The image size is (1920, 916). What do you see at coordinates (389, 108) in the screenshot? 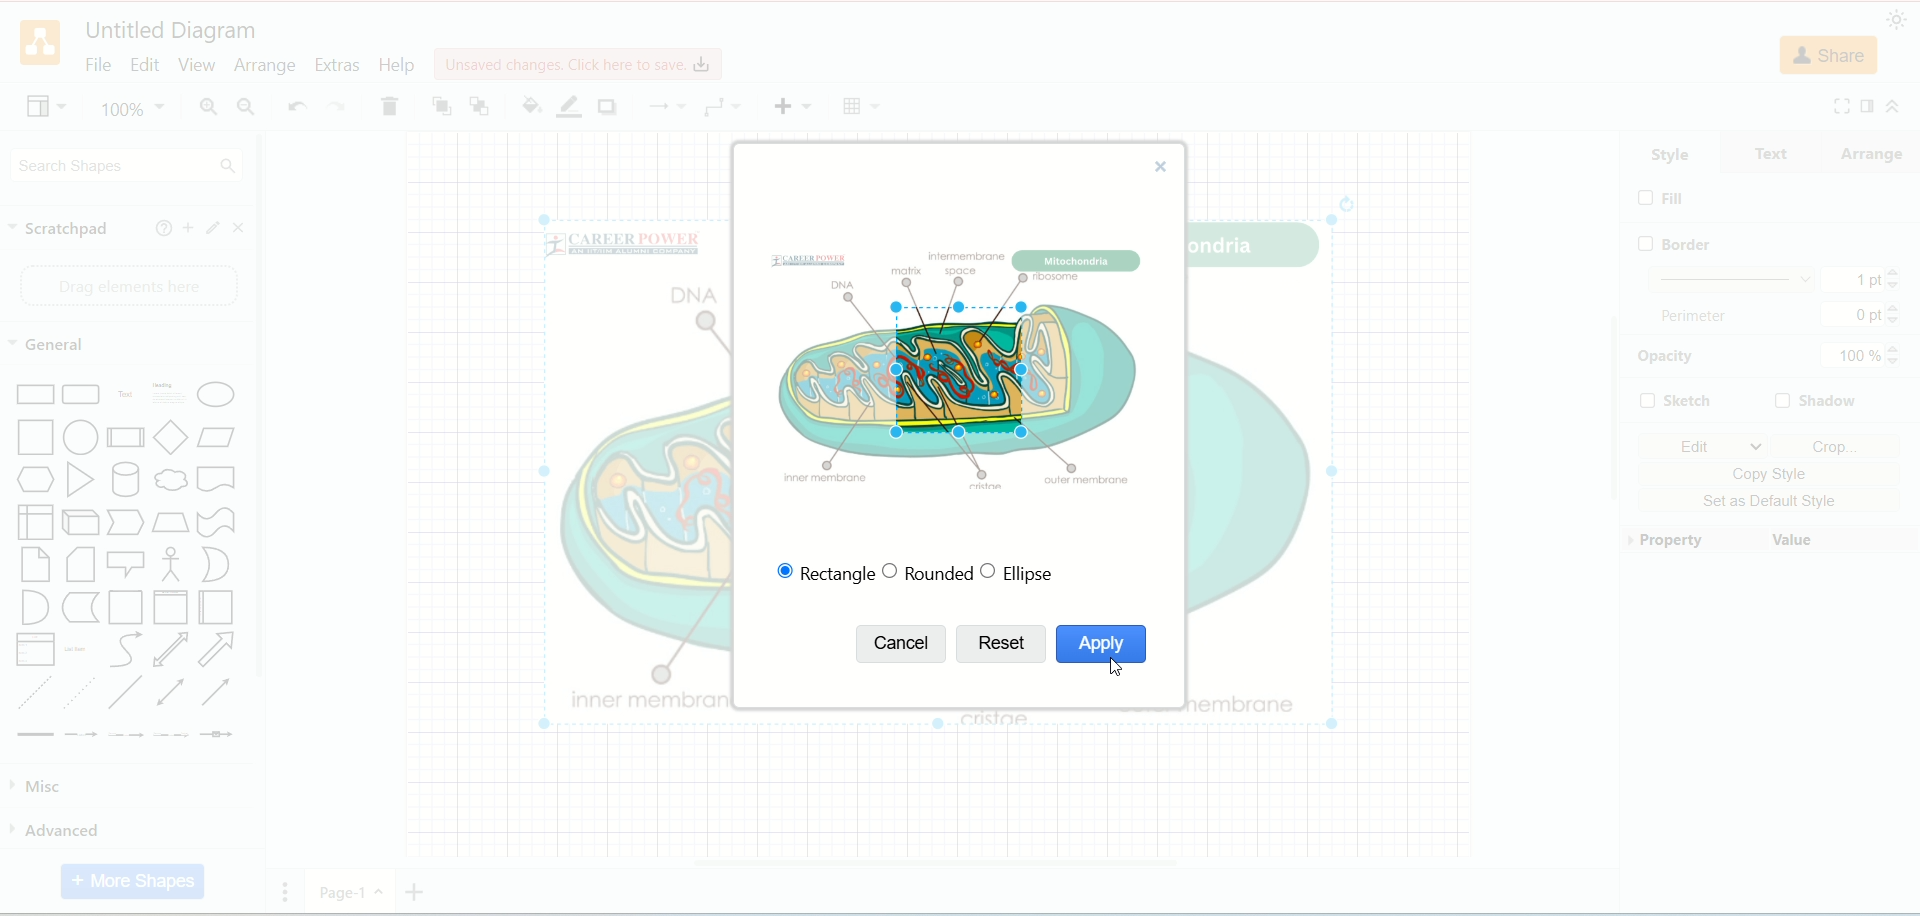
I see `delete` at bounding box center [389, 108].